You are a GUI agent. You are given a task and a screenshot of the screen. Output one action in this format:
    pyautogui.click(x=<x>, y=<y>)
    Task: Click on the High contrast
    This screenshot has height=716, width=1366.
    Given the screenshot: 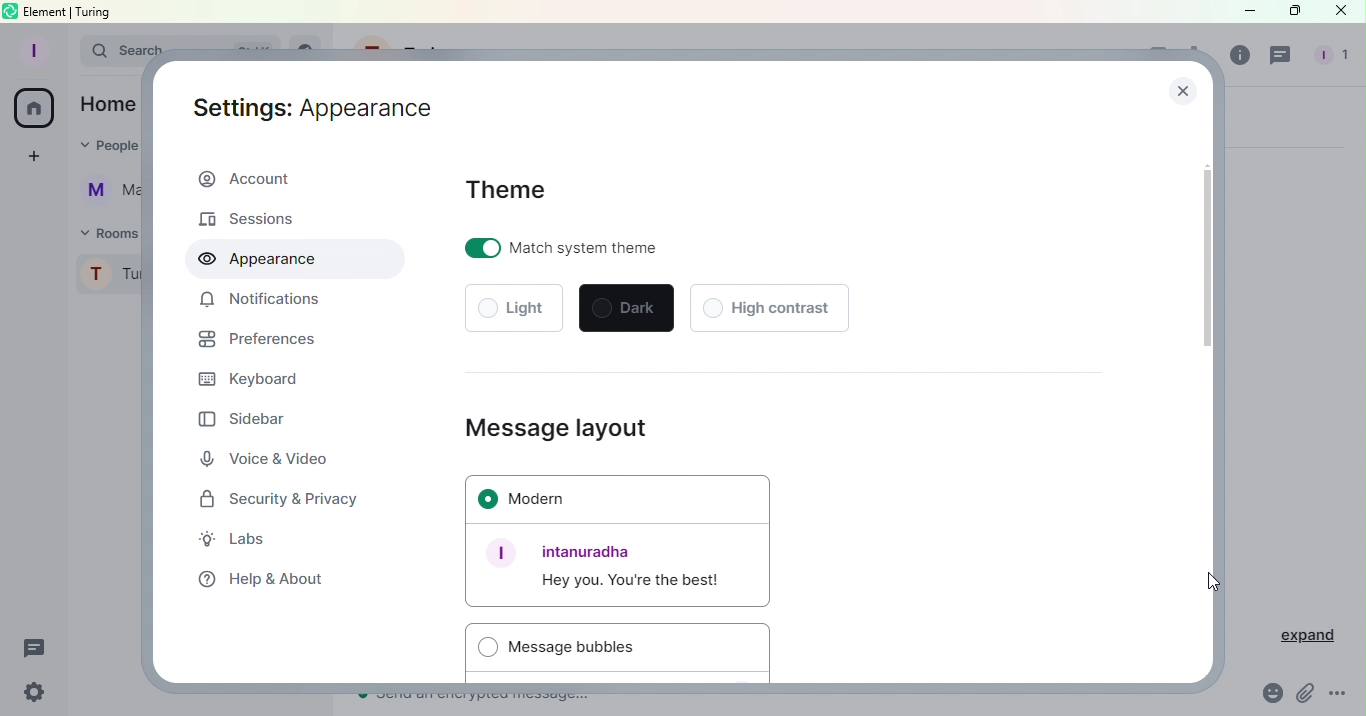 What is the action you would take?
    pyautogui.click(x=775, y=306)
    